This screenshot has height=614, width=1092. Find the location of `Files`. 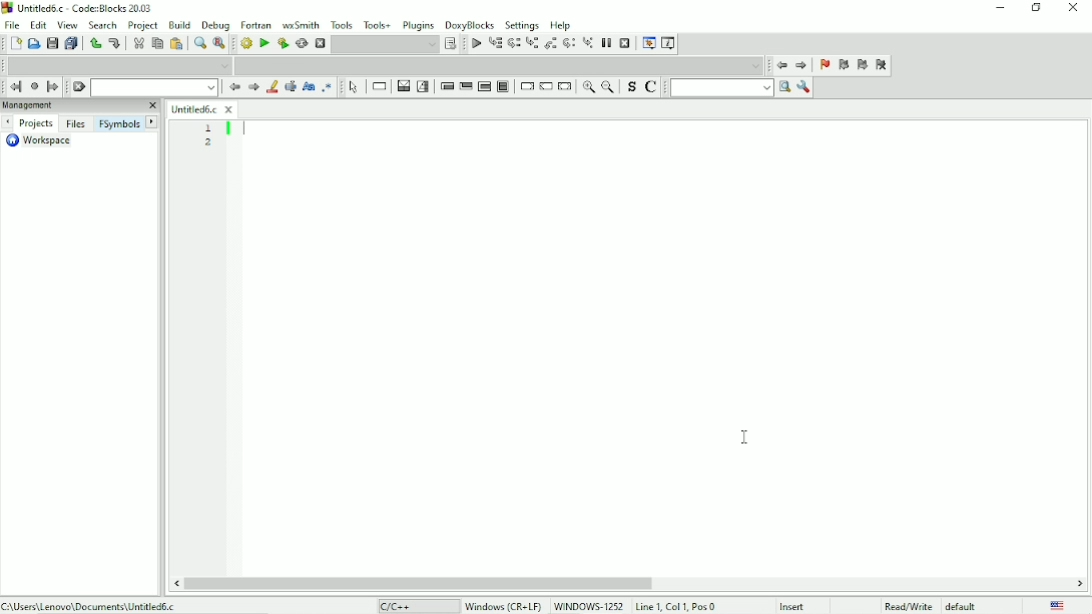

Files is located at coordinates (76, 124).